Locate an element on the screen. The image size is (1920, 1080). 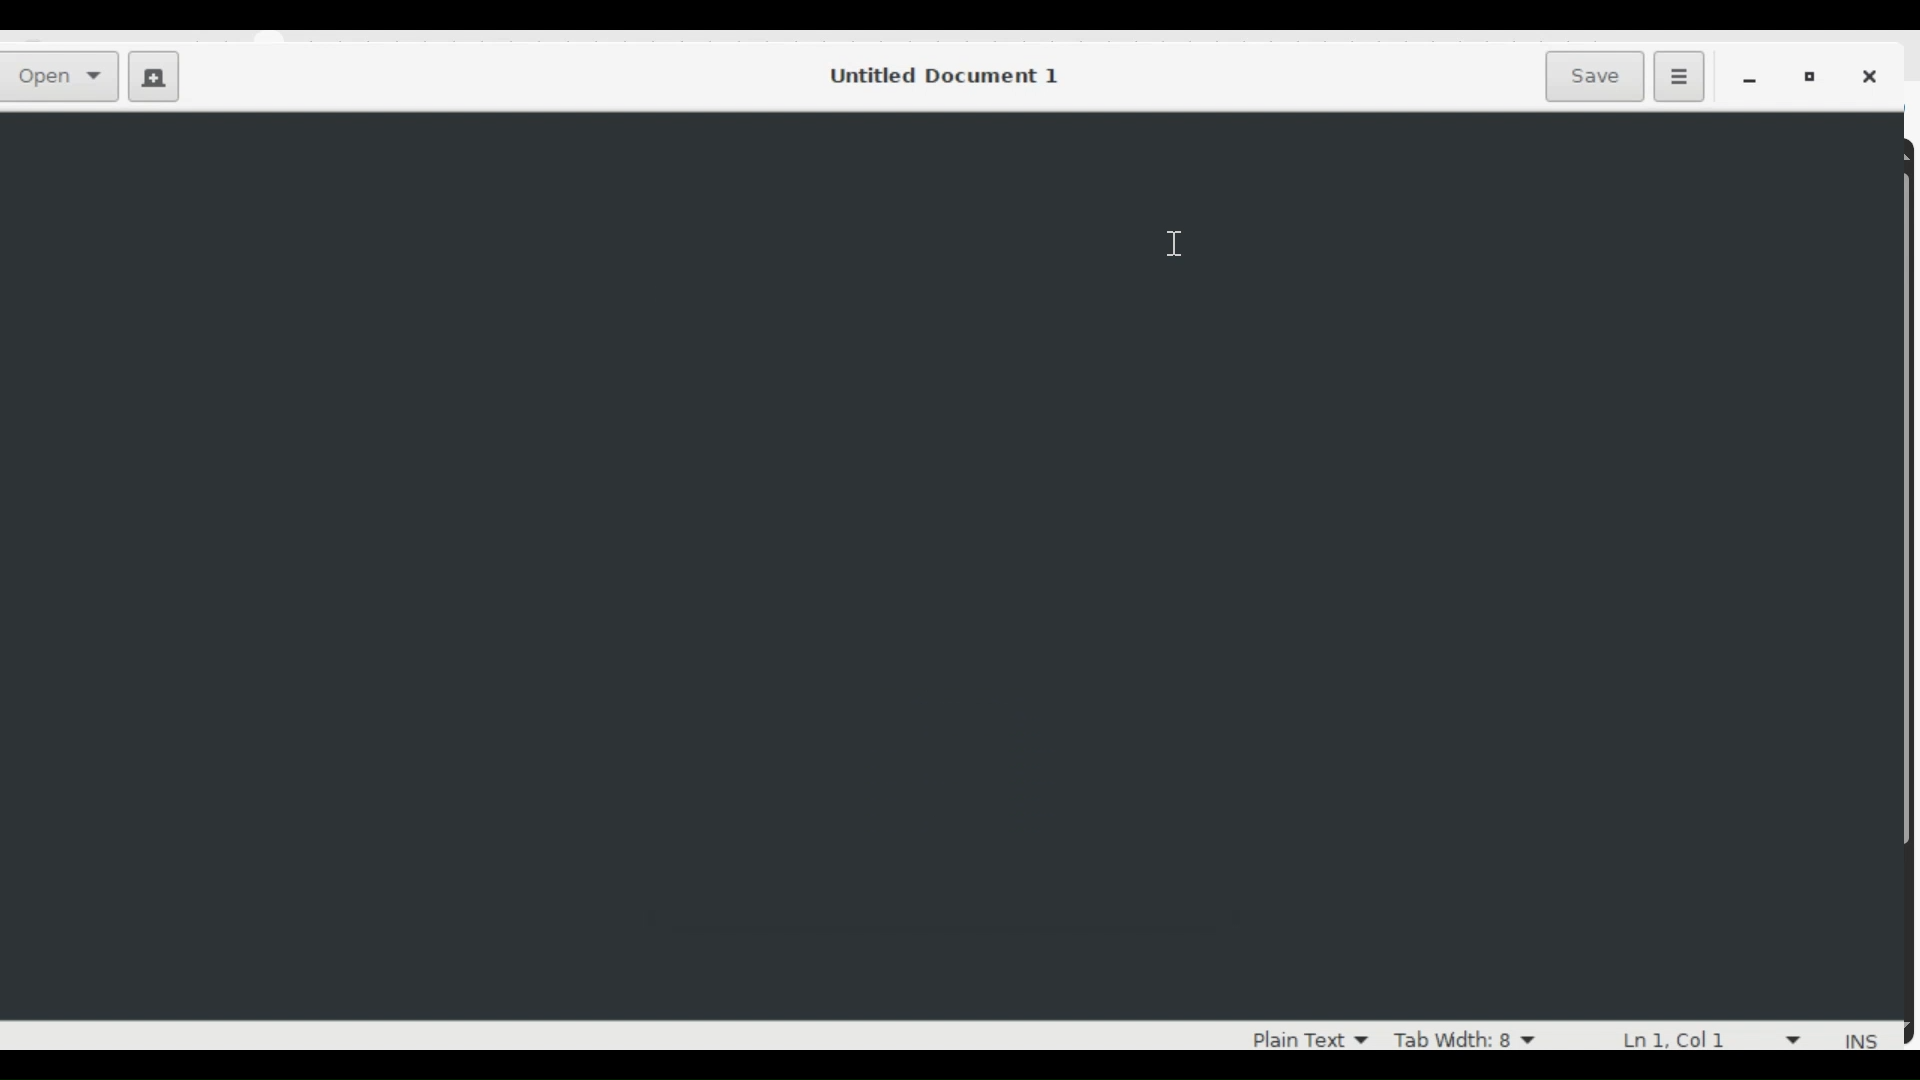
Untitled Document 1 is located at coordinates (942, 76).